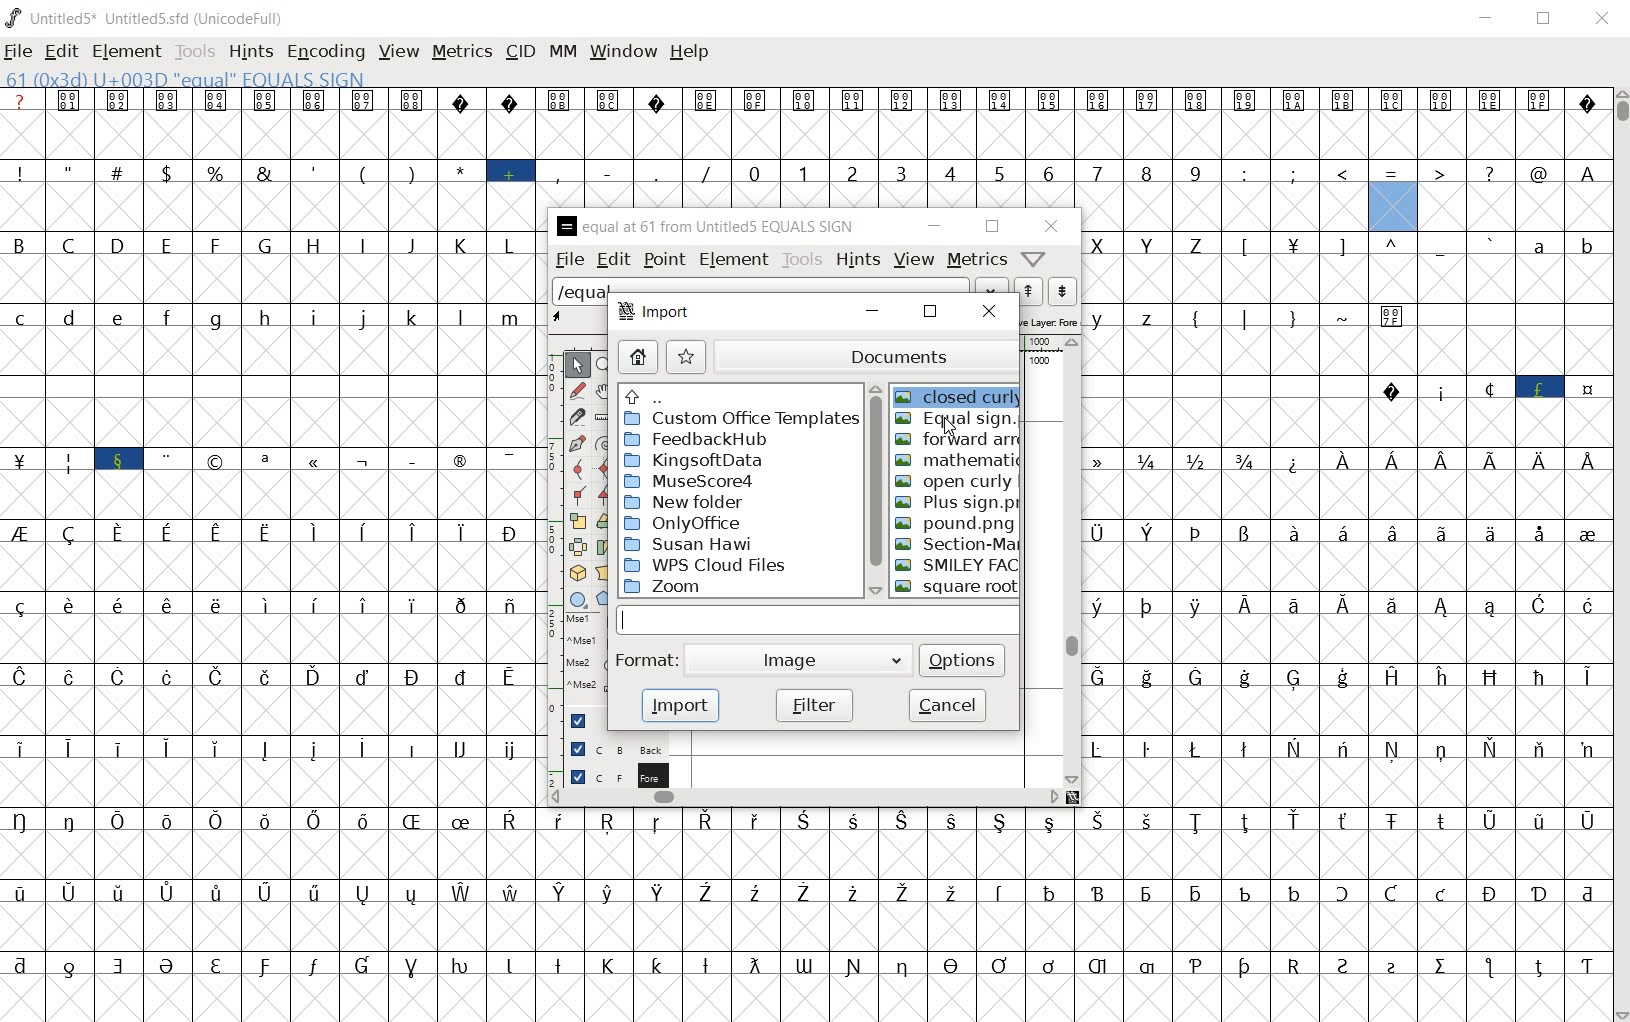 This screenshot has height=1022, width=1630. I want to click on scroll by hand, so click(604, 391).